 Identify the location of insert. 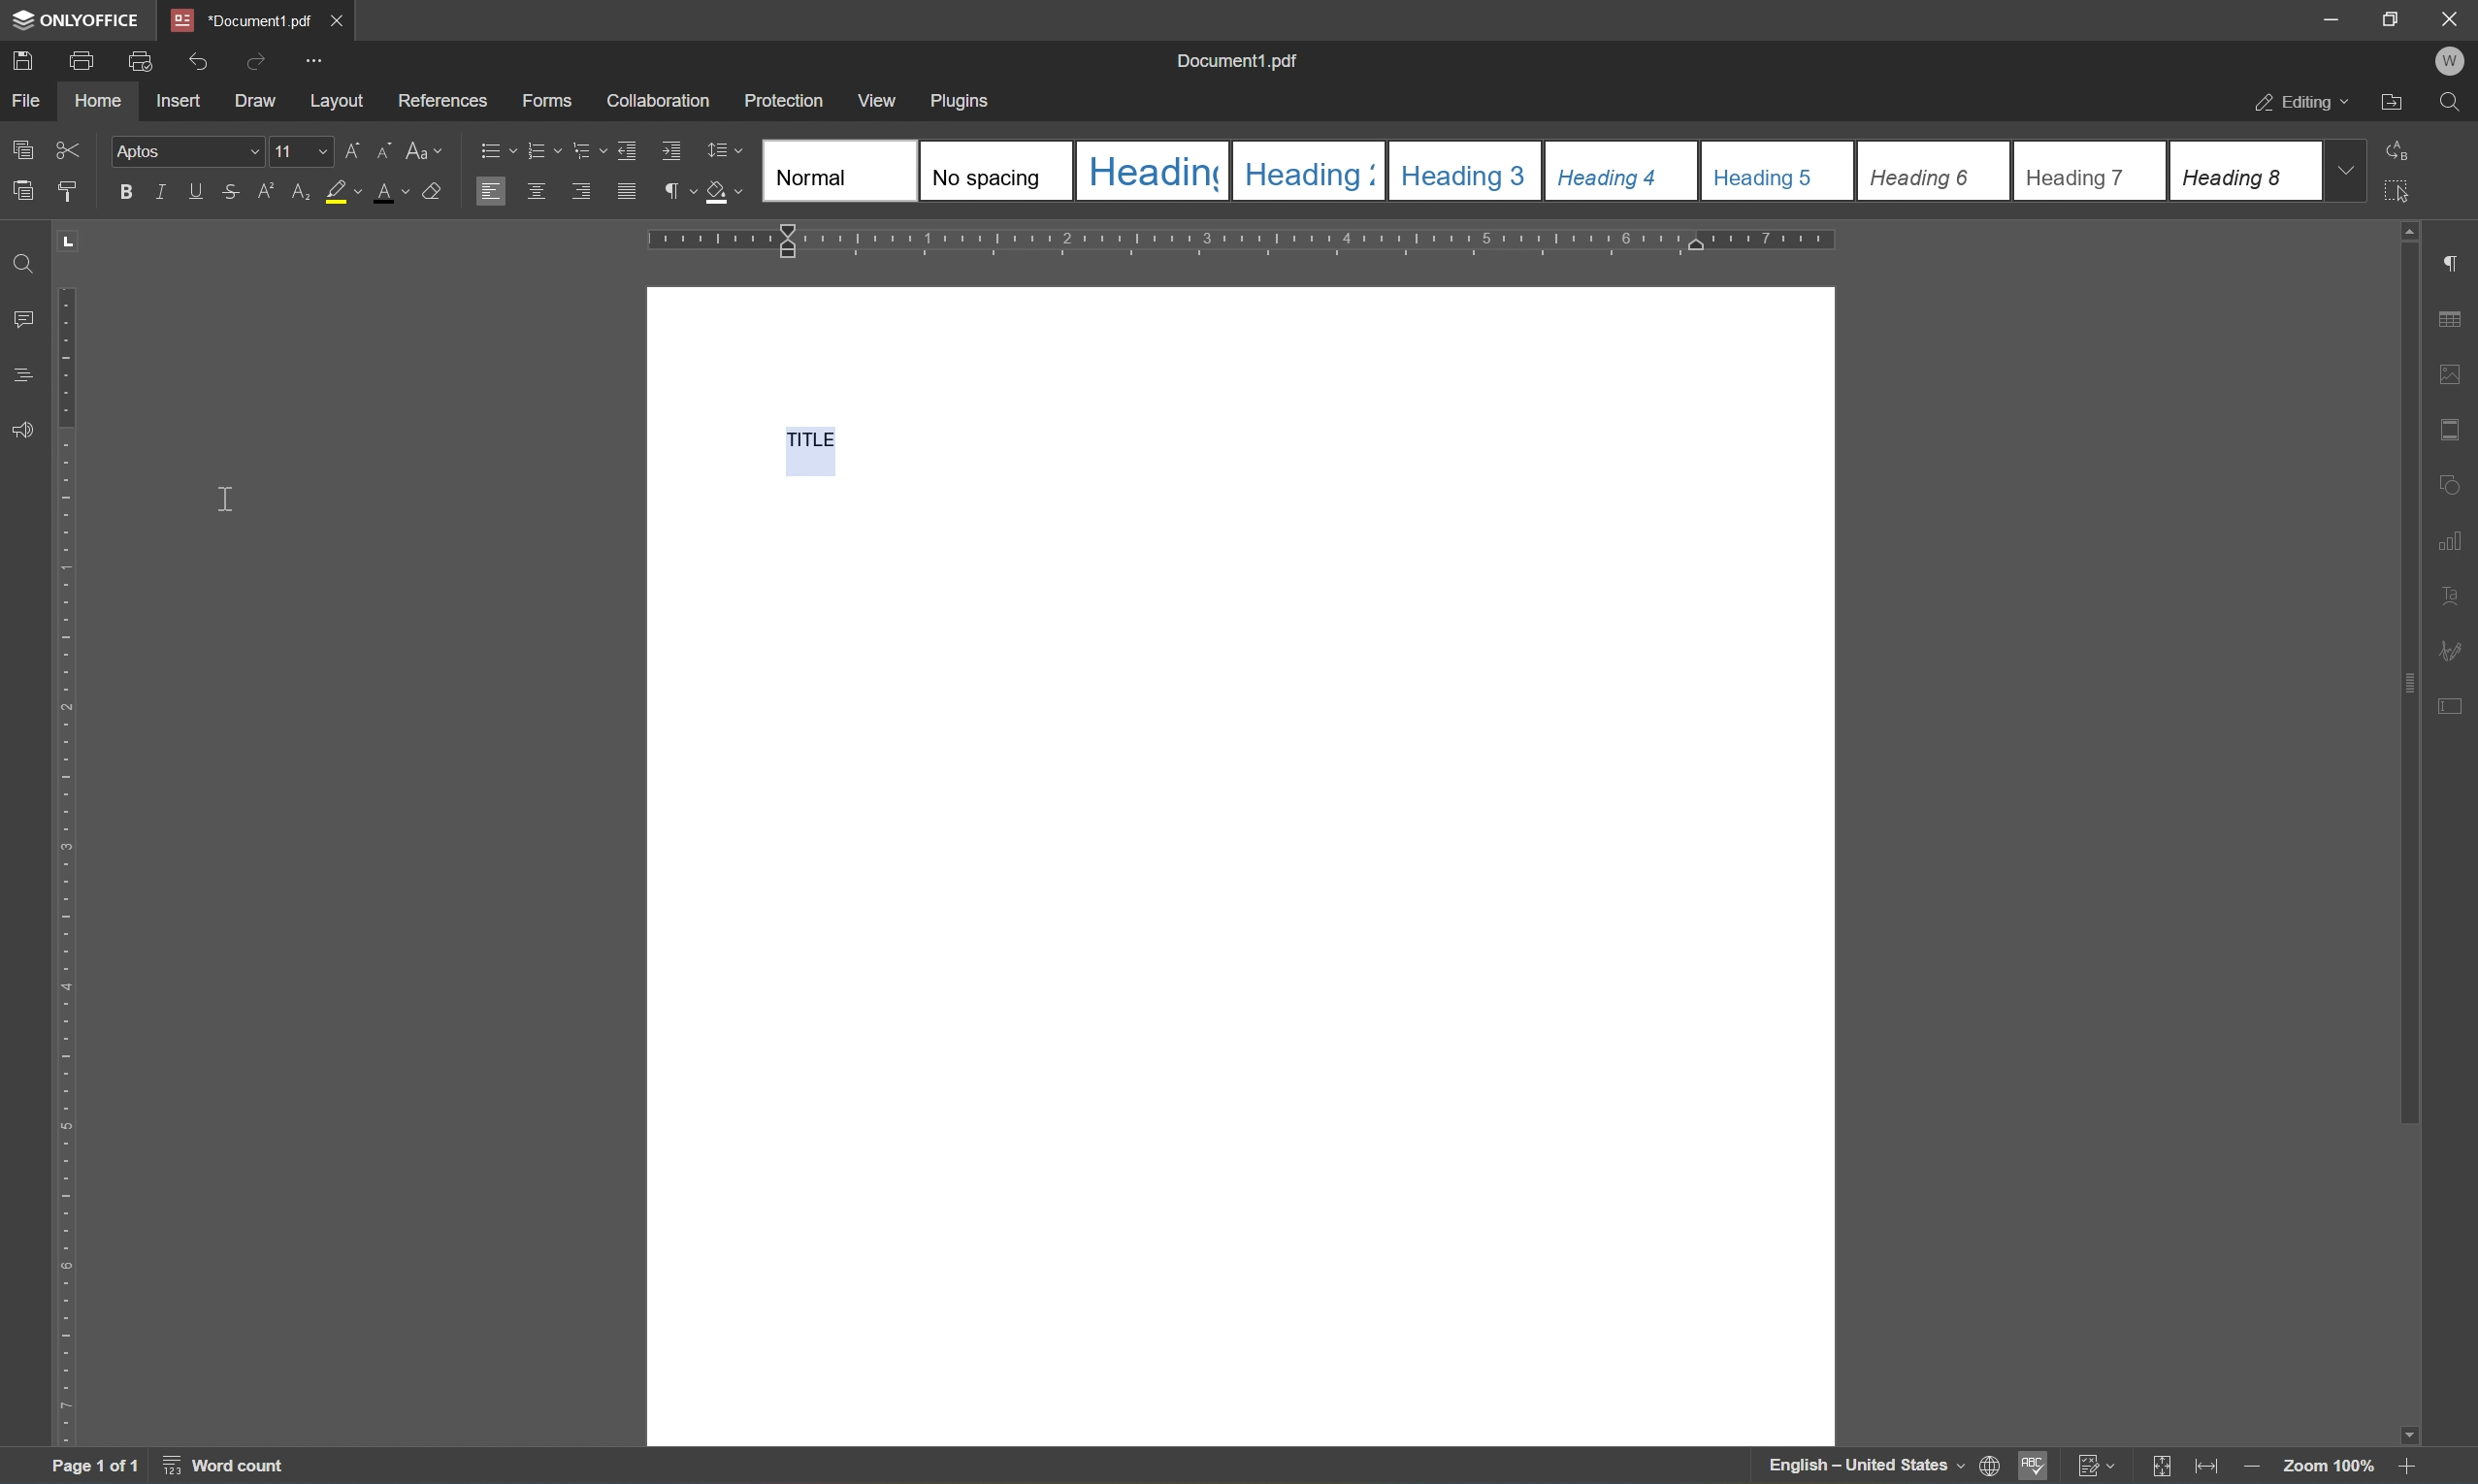
(178, 99).